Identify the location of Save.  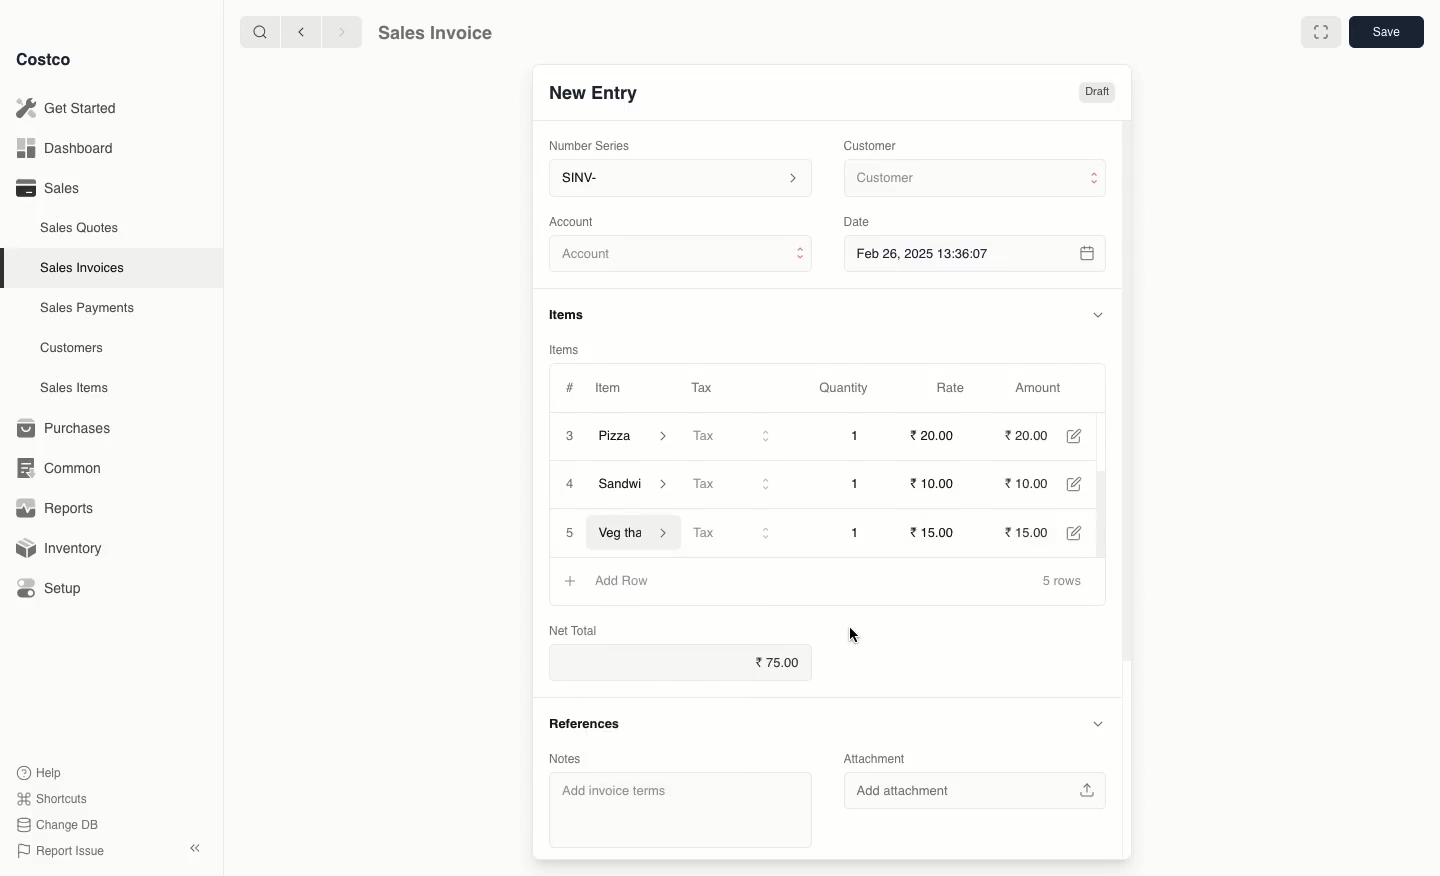
(1389, 34).